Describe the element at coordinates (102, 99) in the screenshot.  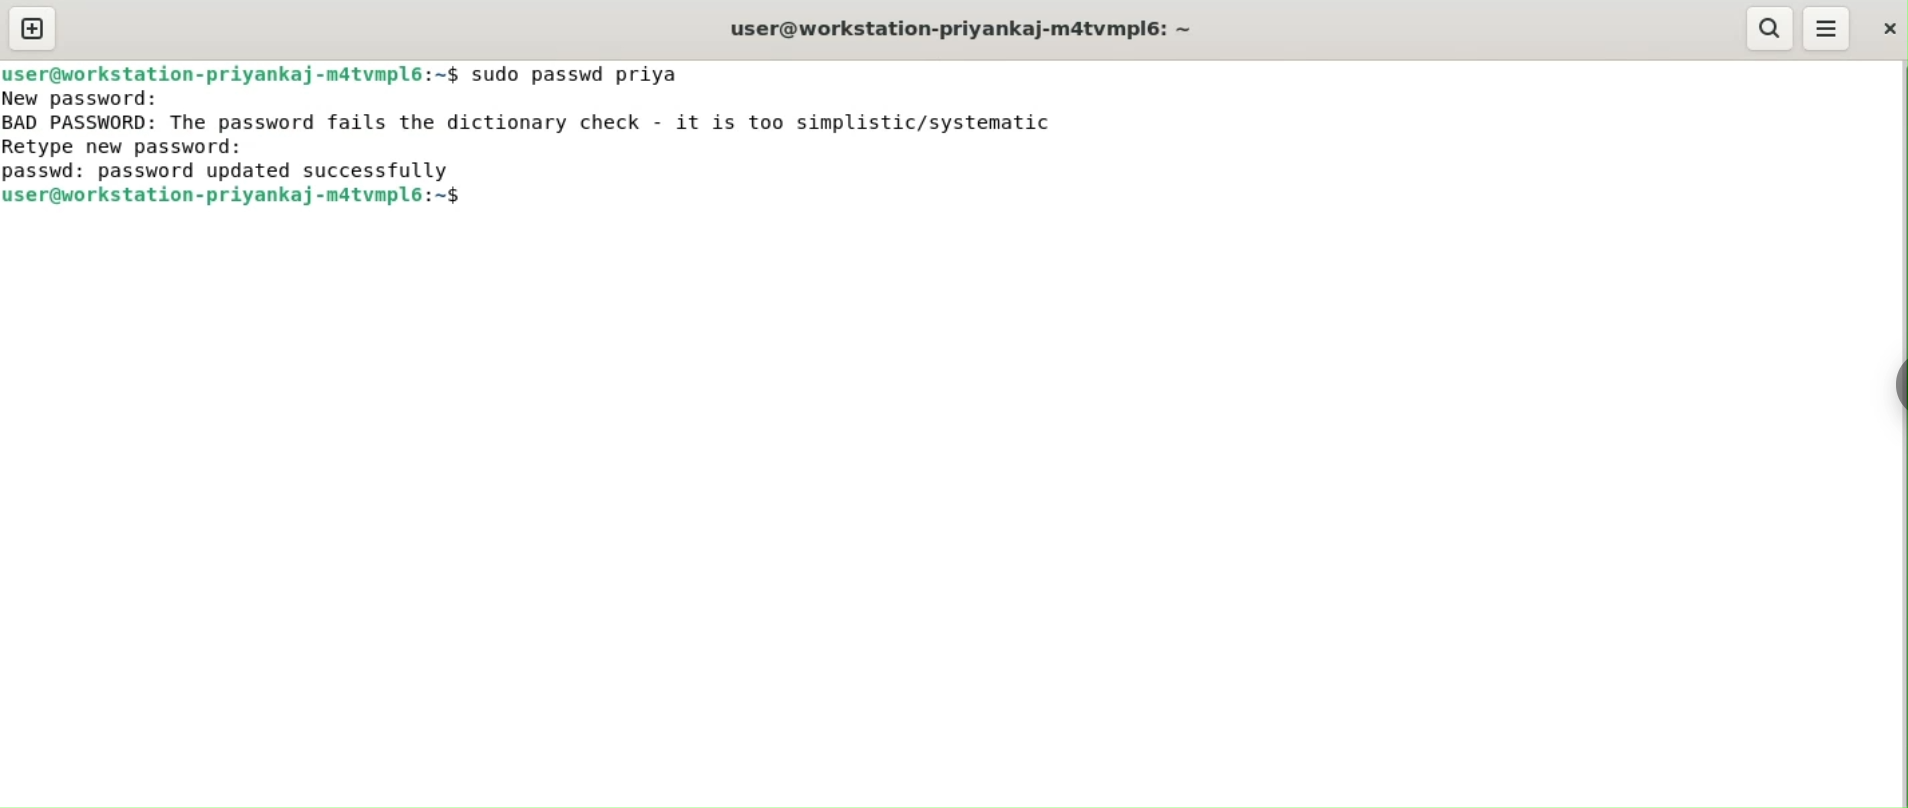
I see `new password:` at that location.